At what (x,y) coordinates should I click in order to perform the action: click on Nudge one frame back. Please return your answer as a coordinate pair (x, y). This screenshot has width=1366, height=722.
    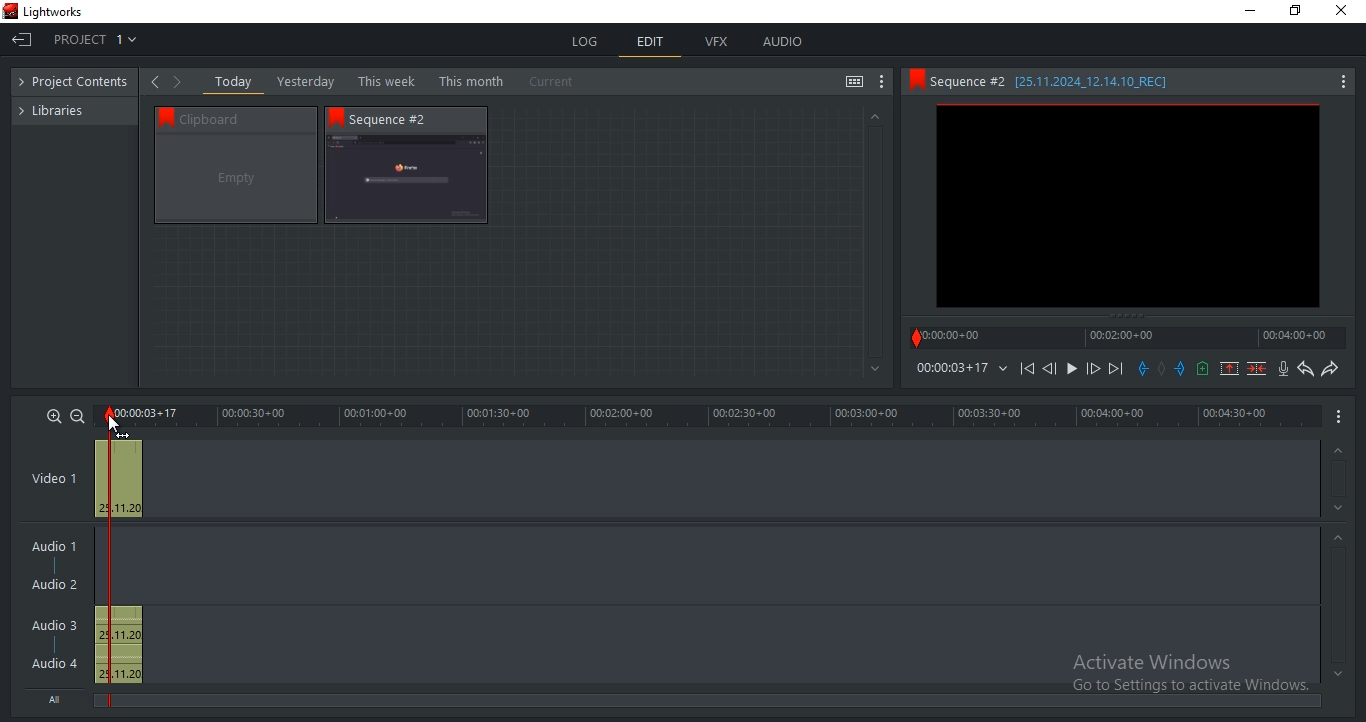
    Looking at the image, I should click on (1053, 371).